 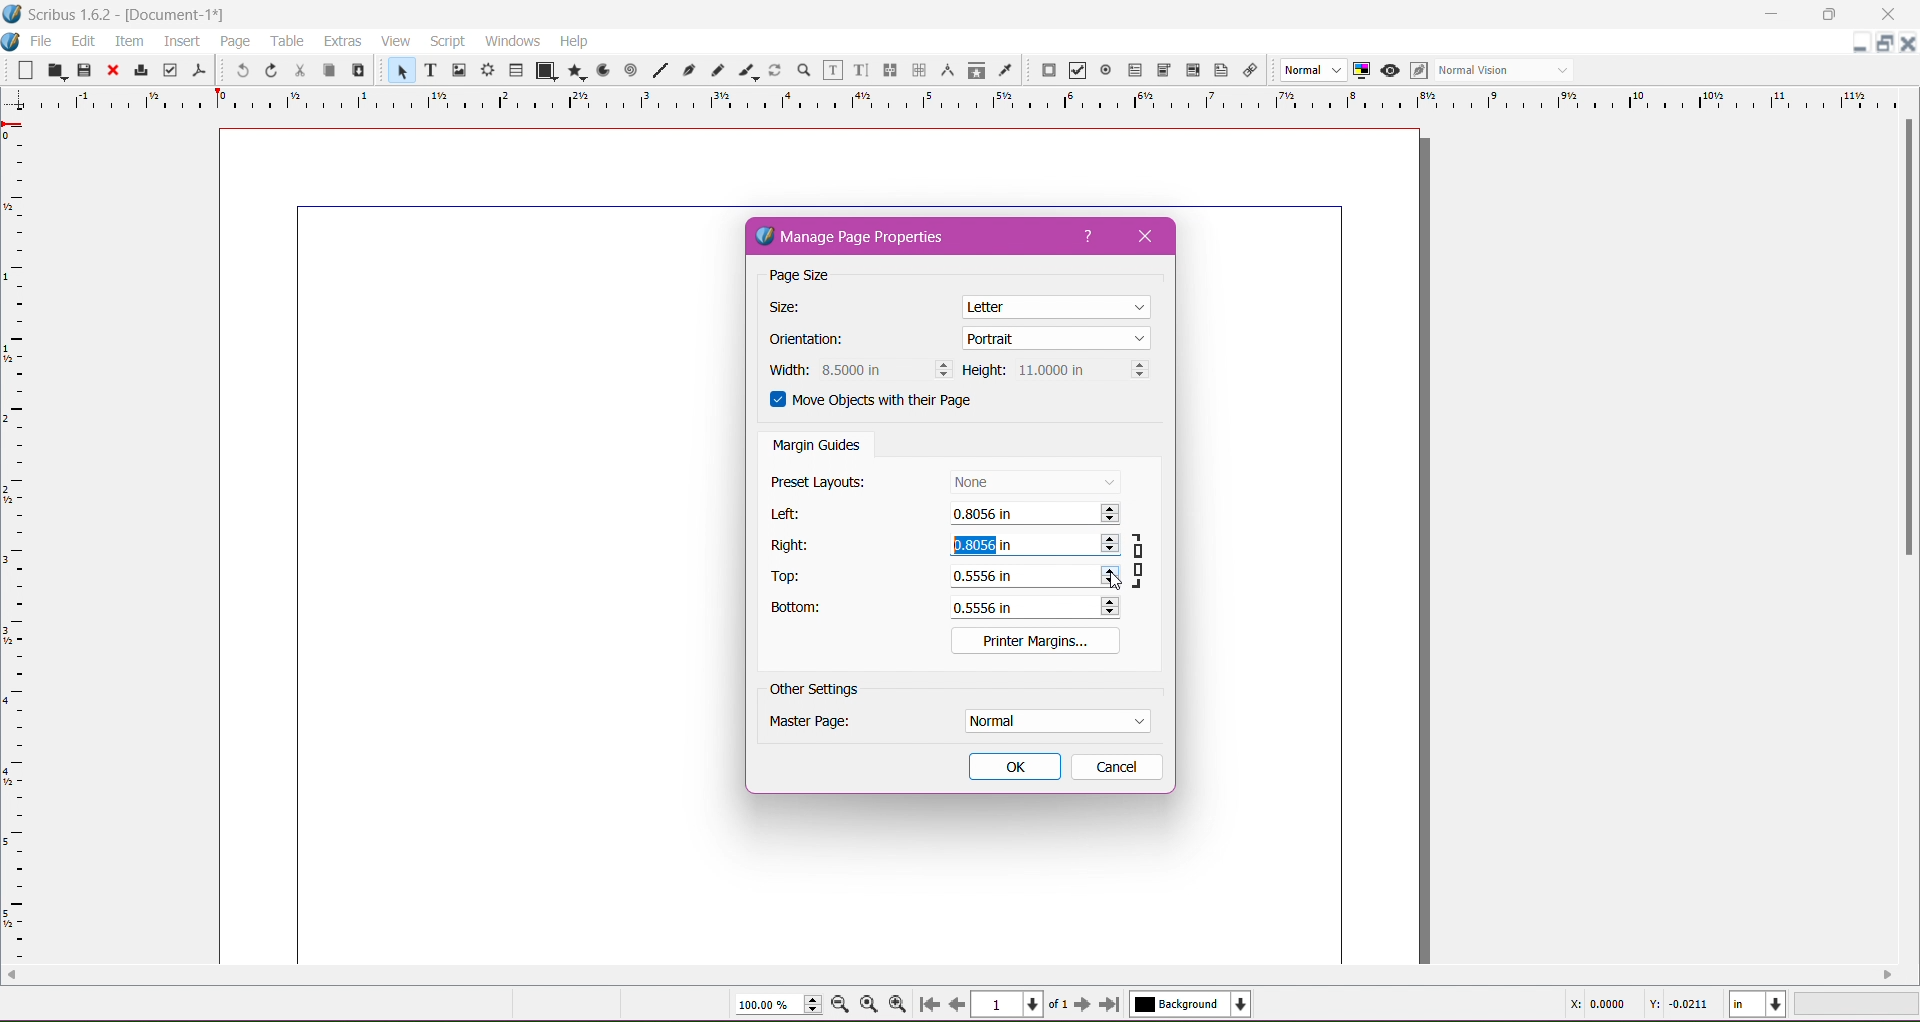 I want to click on Bottom, so click(x=807, y=610).